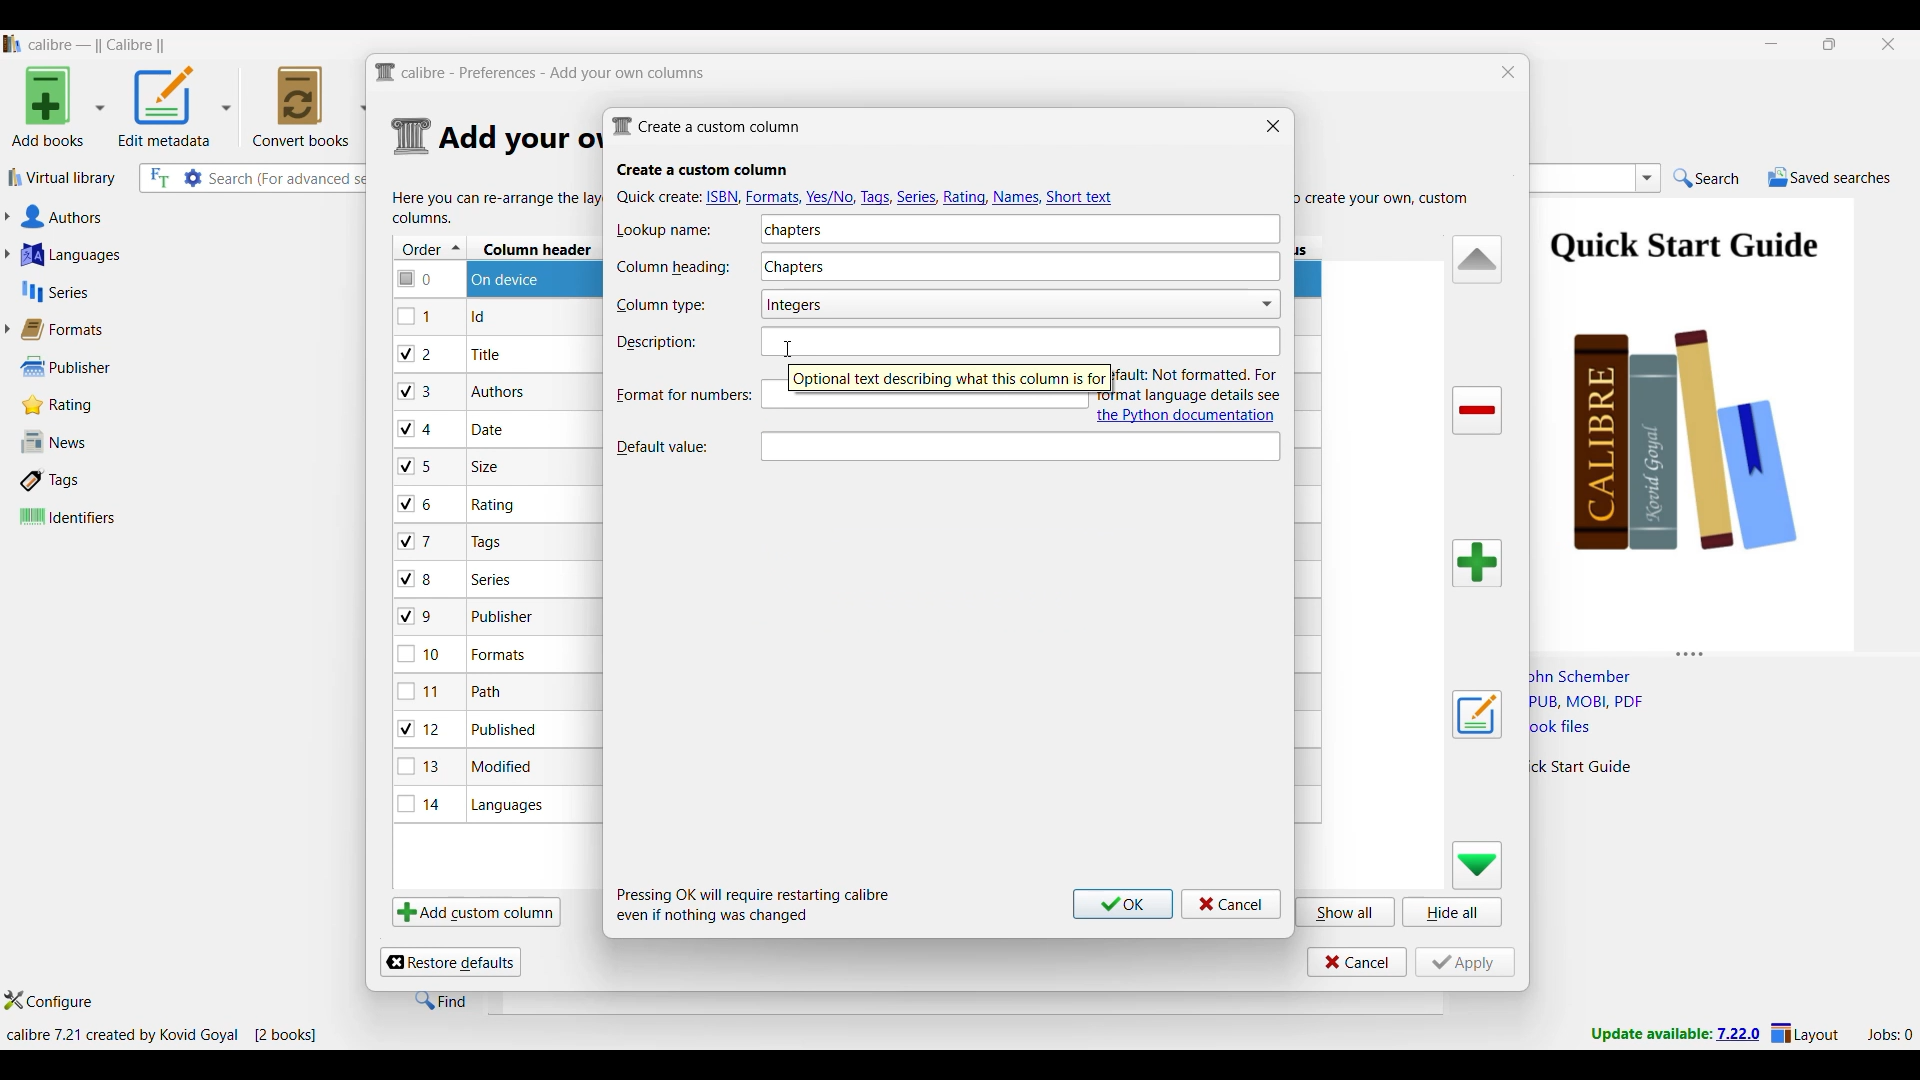  I want to click on New version update notifcation, so click(1675, 1033).